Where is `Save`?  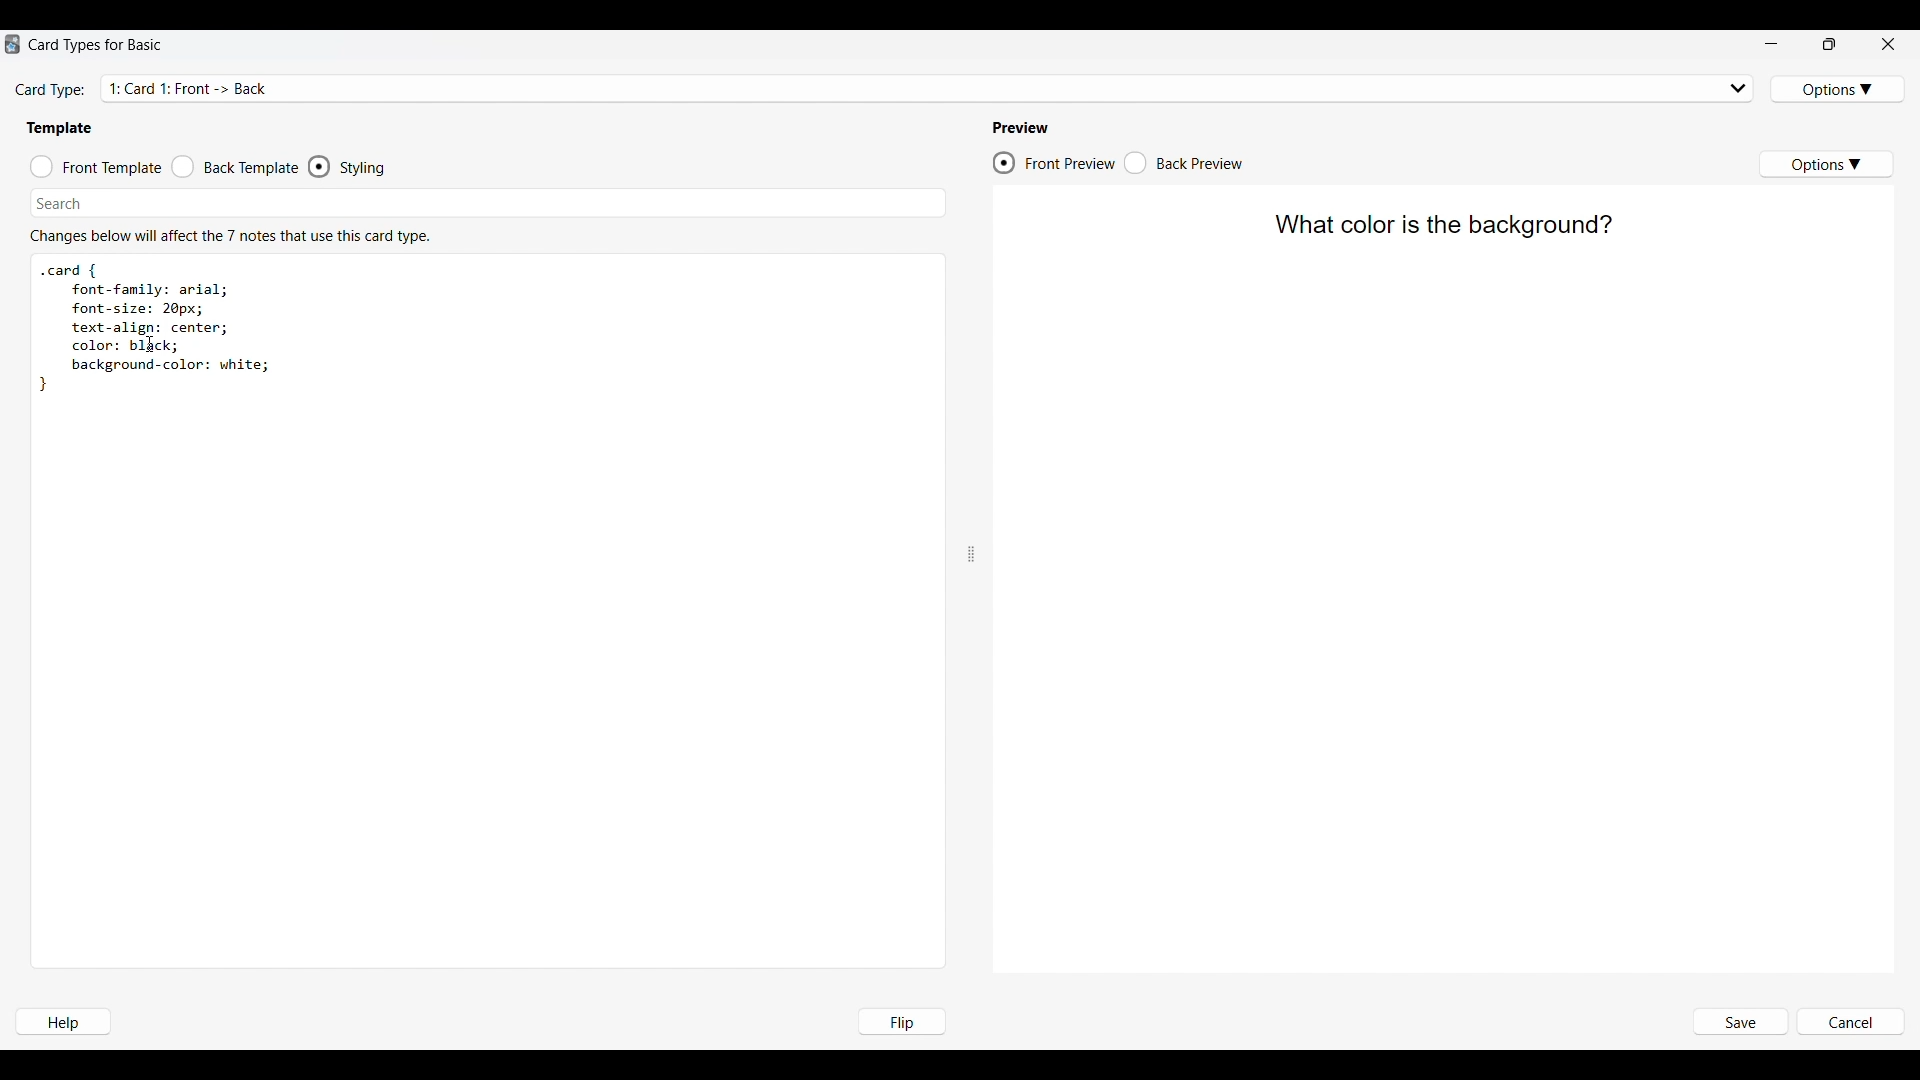 Save is located at coordinates (1739, 1023).